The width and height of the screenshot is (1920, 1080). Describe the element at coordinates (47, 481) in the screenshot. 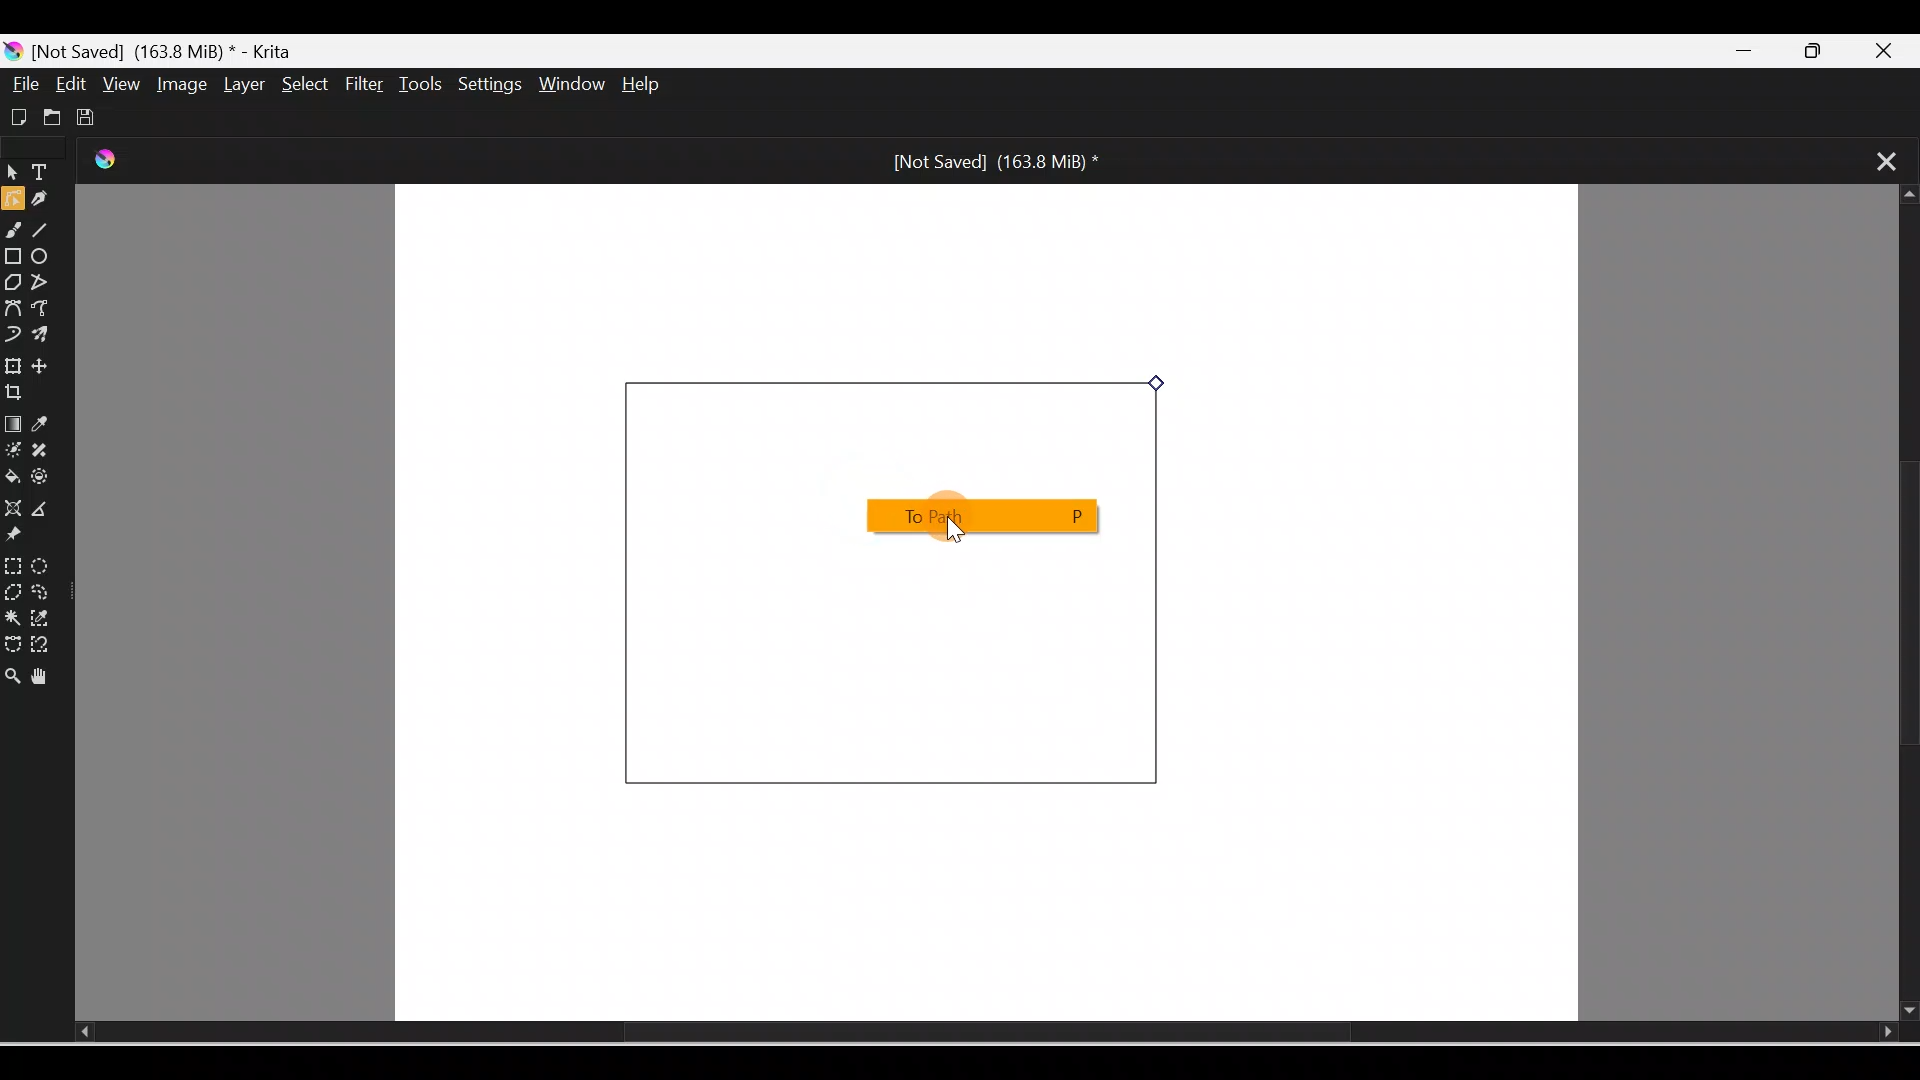

I see `Enclose and fill tool` at that location.